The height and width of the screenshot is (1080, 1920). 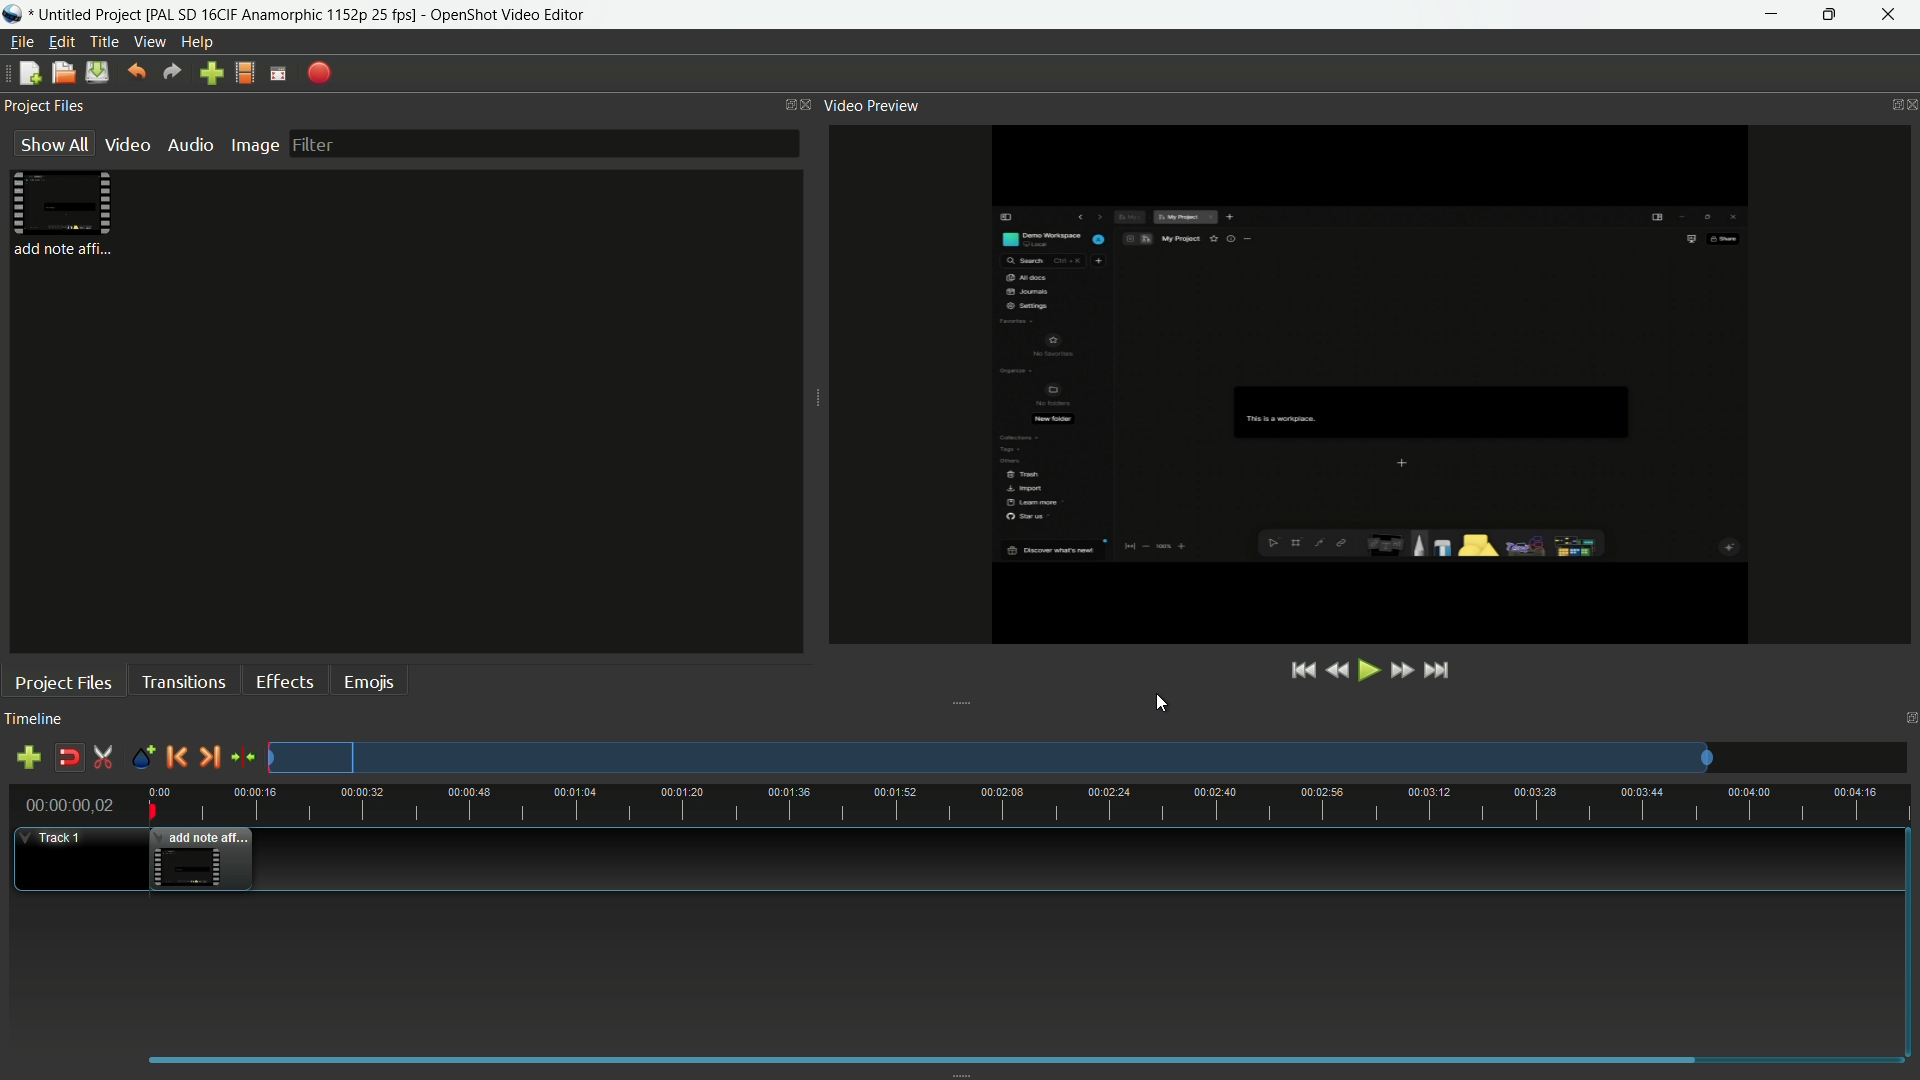 I want to click on project files, so click(x=64, y=682).